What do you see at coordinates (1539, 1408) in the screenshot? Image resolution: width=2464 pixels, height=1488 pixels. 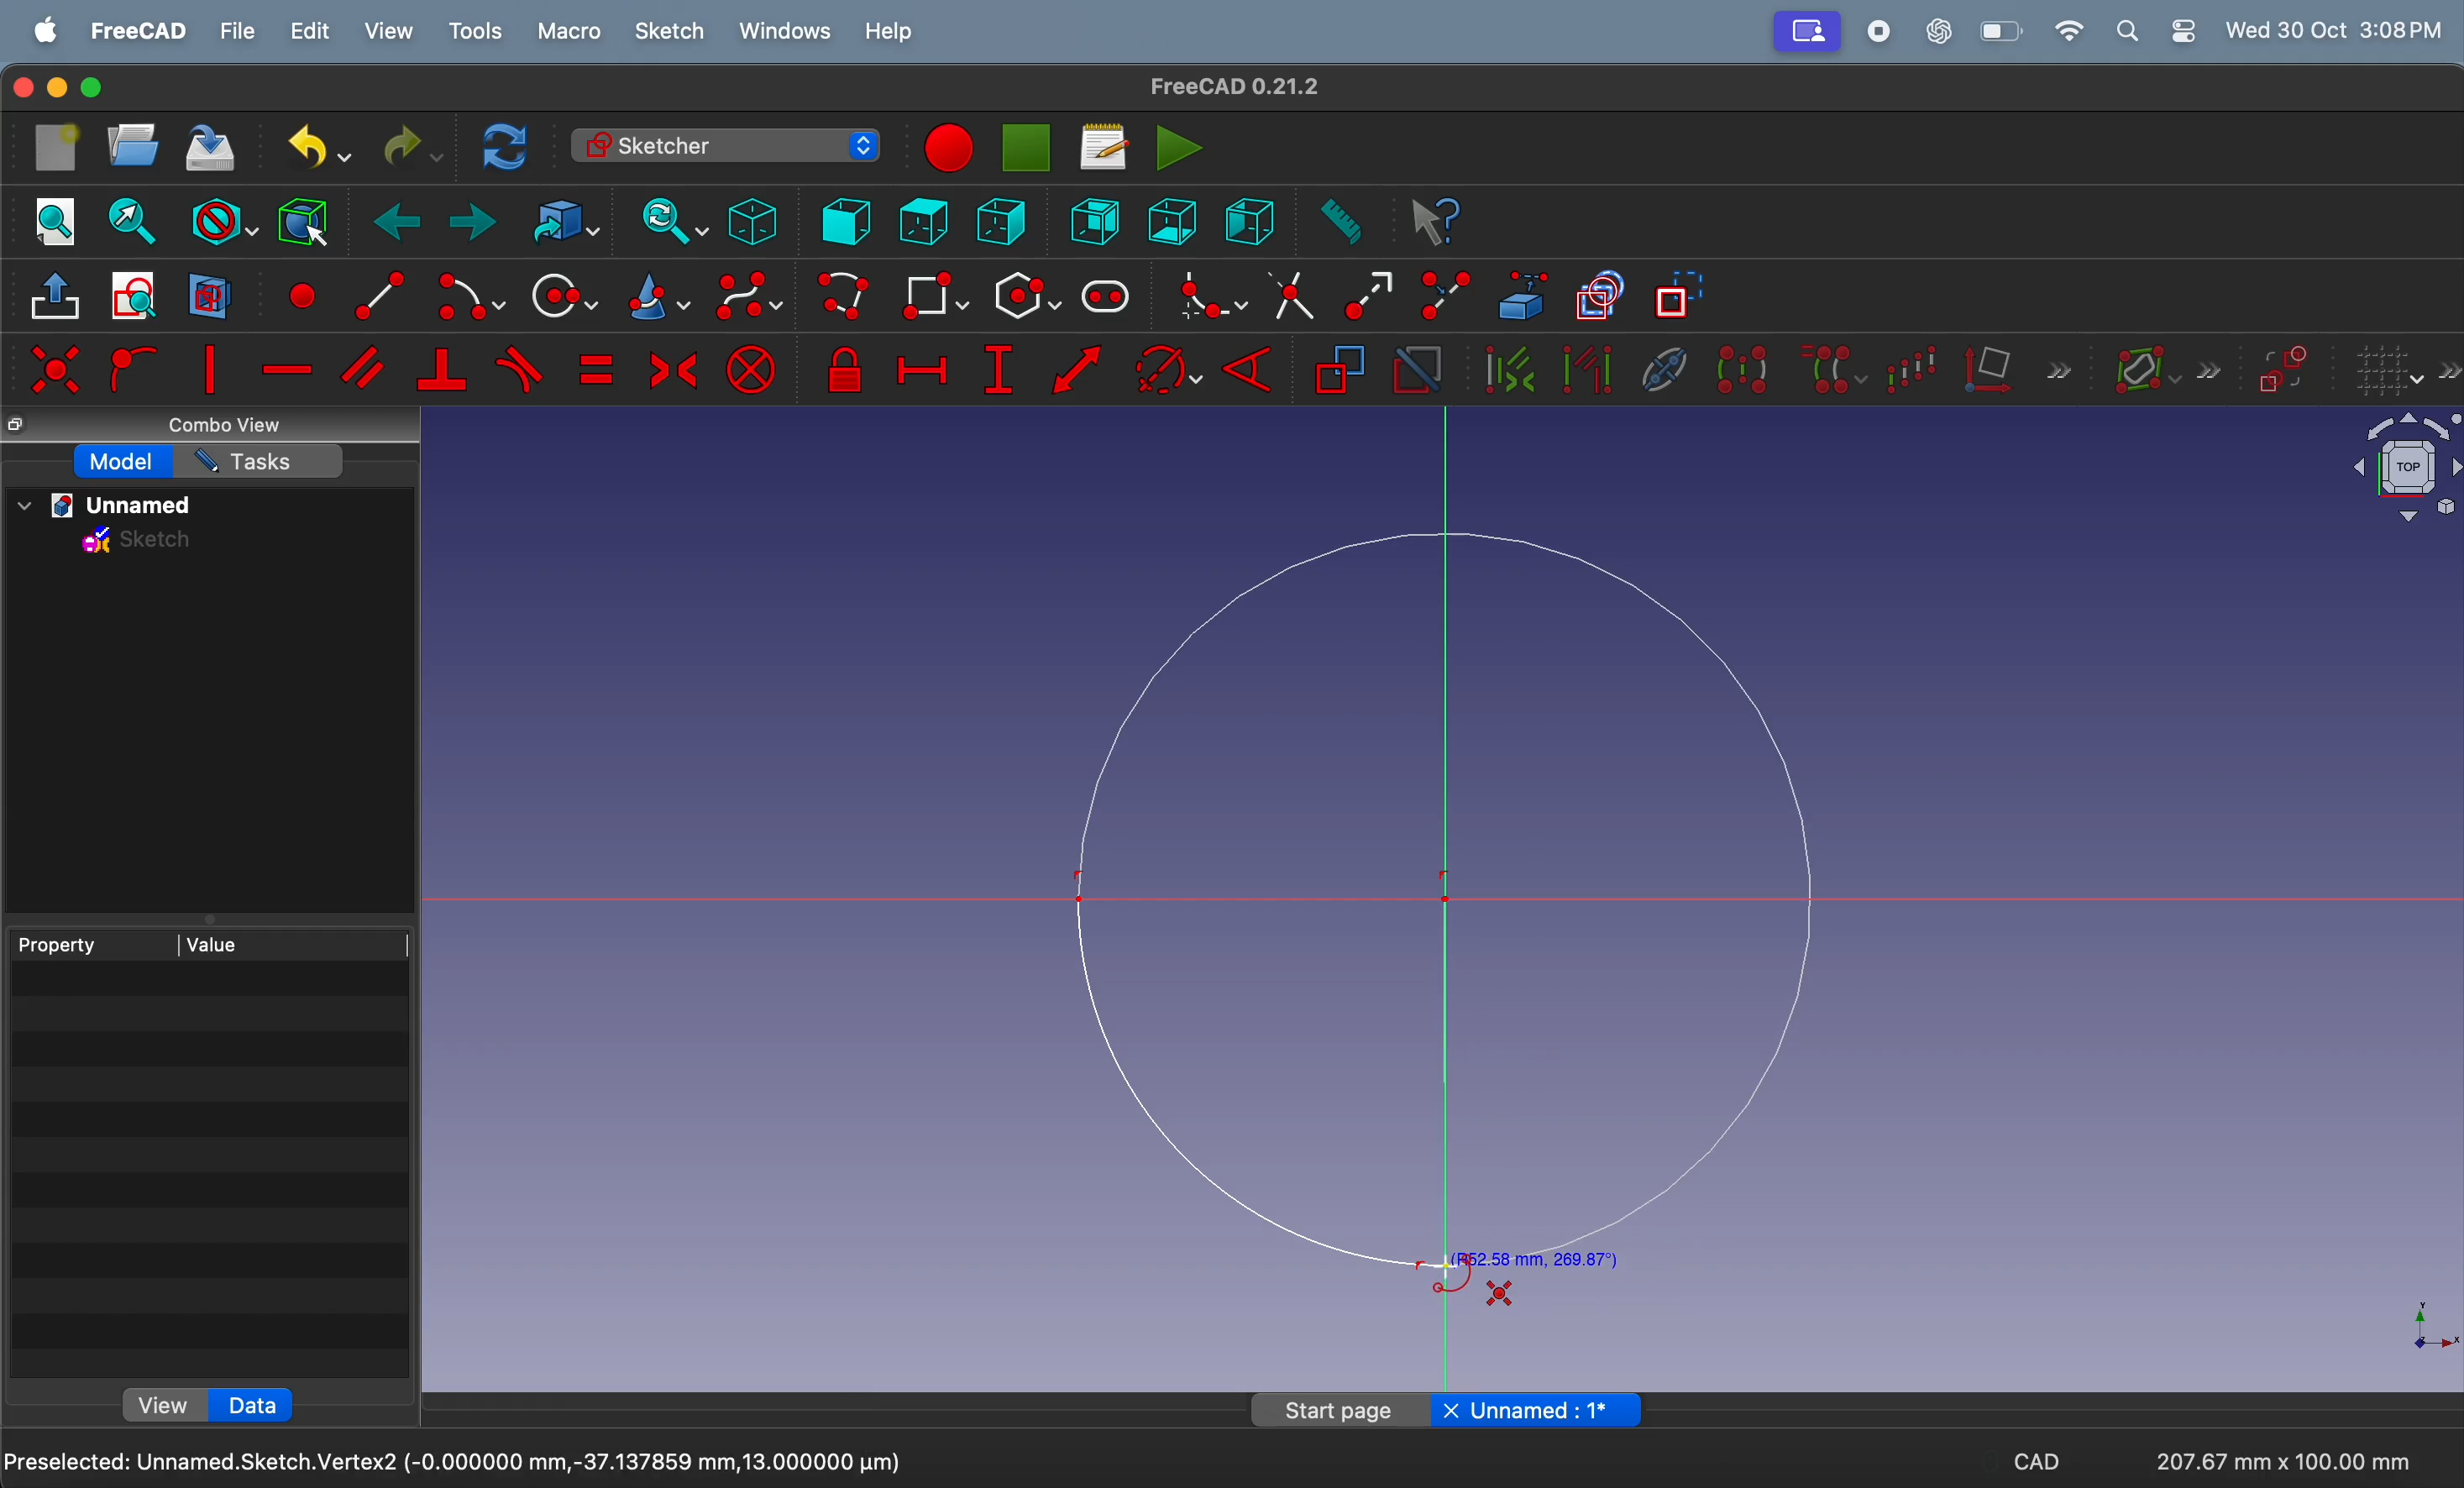 I see `Unnamed` at bounding box center [1539, 1408].